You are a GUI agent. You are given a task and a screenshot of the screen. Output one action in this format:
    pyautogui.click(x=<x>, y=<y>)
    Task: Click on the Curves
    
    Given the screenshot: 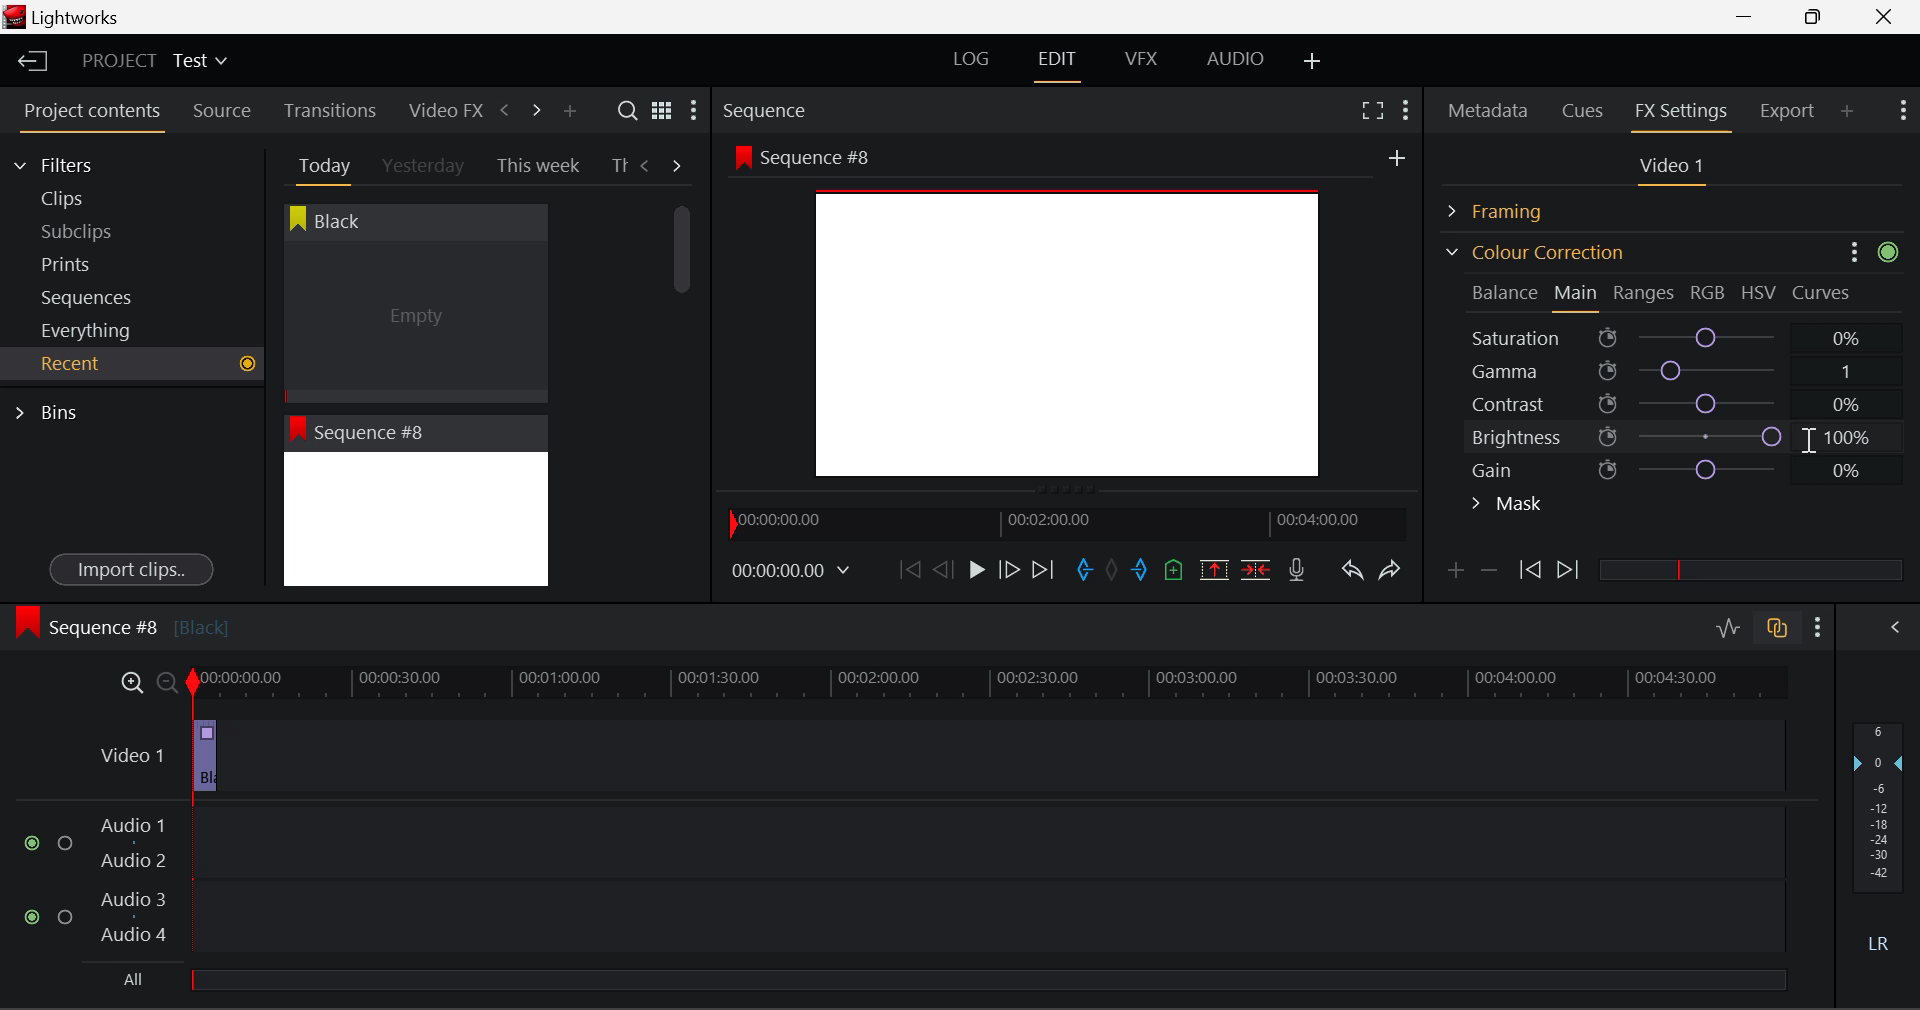 What is the action you would take?
    pyautogui.click(x=1824, y=292)
    